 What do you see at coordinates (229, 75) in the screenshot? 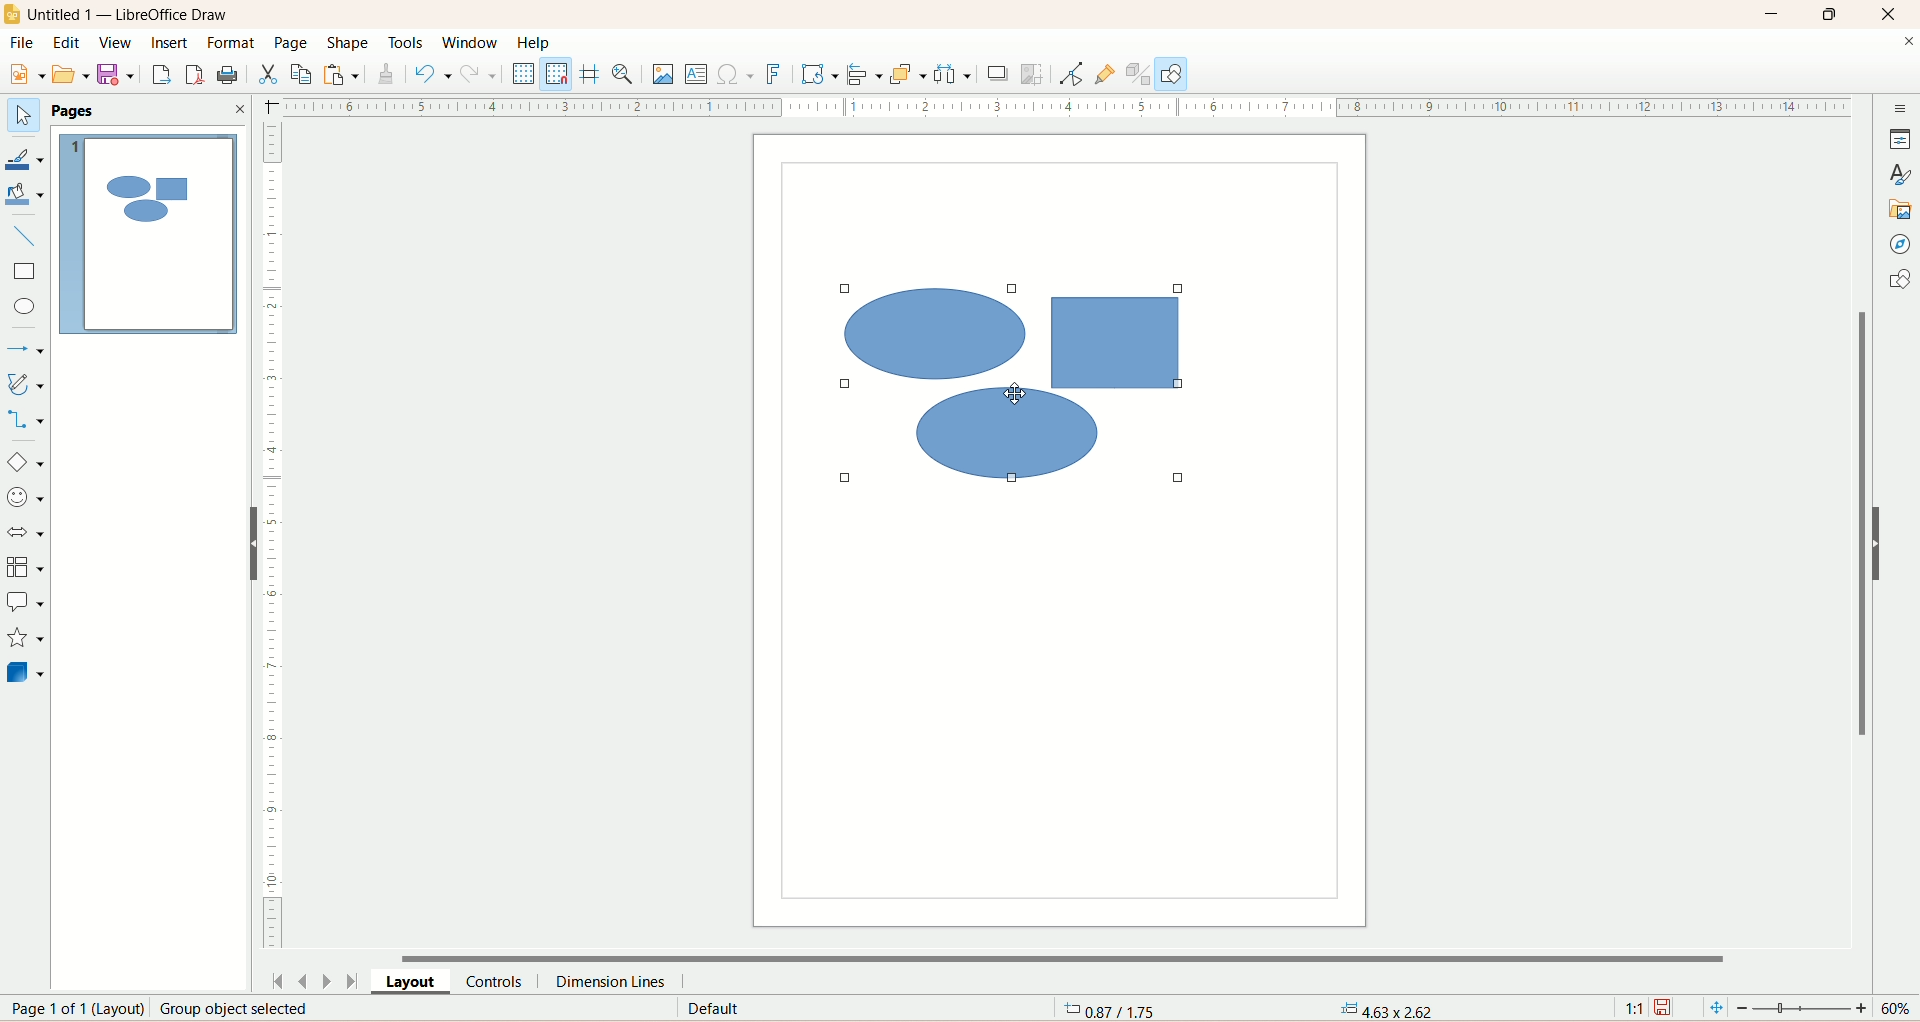
I see `print` at bounding box center [229, 75].